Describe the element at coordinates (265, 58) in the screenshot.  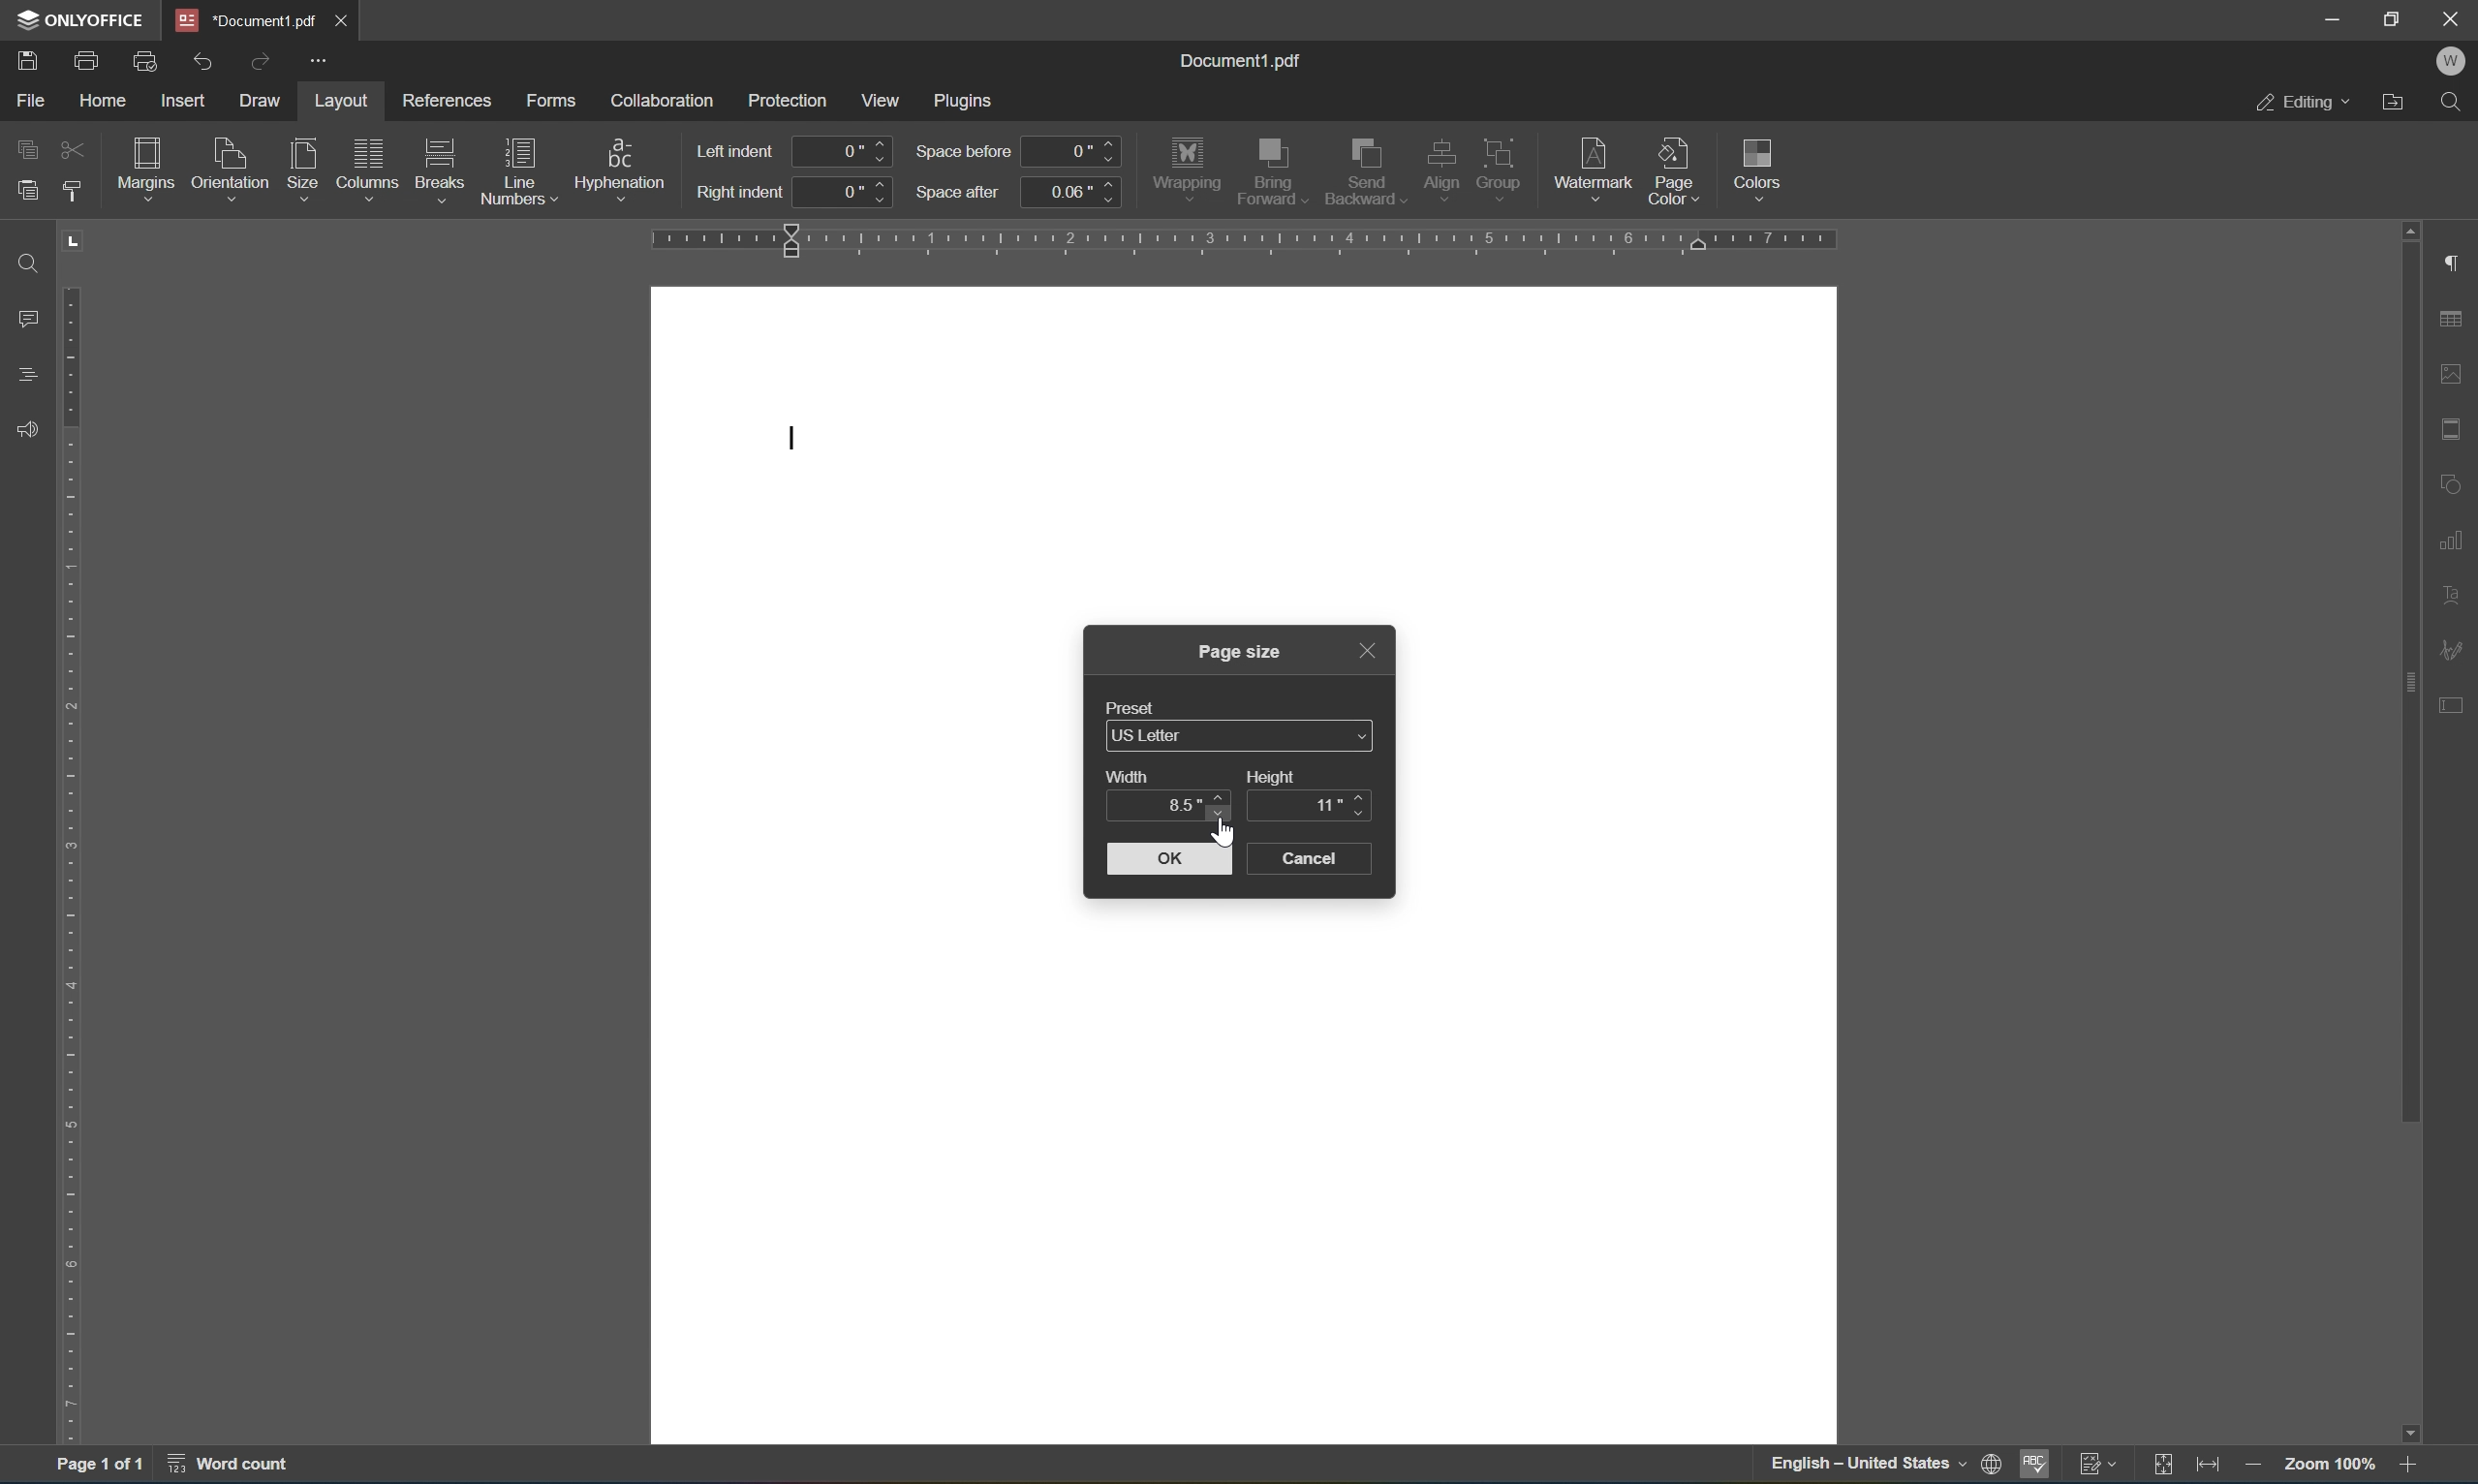
I see `redo` at that location.